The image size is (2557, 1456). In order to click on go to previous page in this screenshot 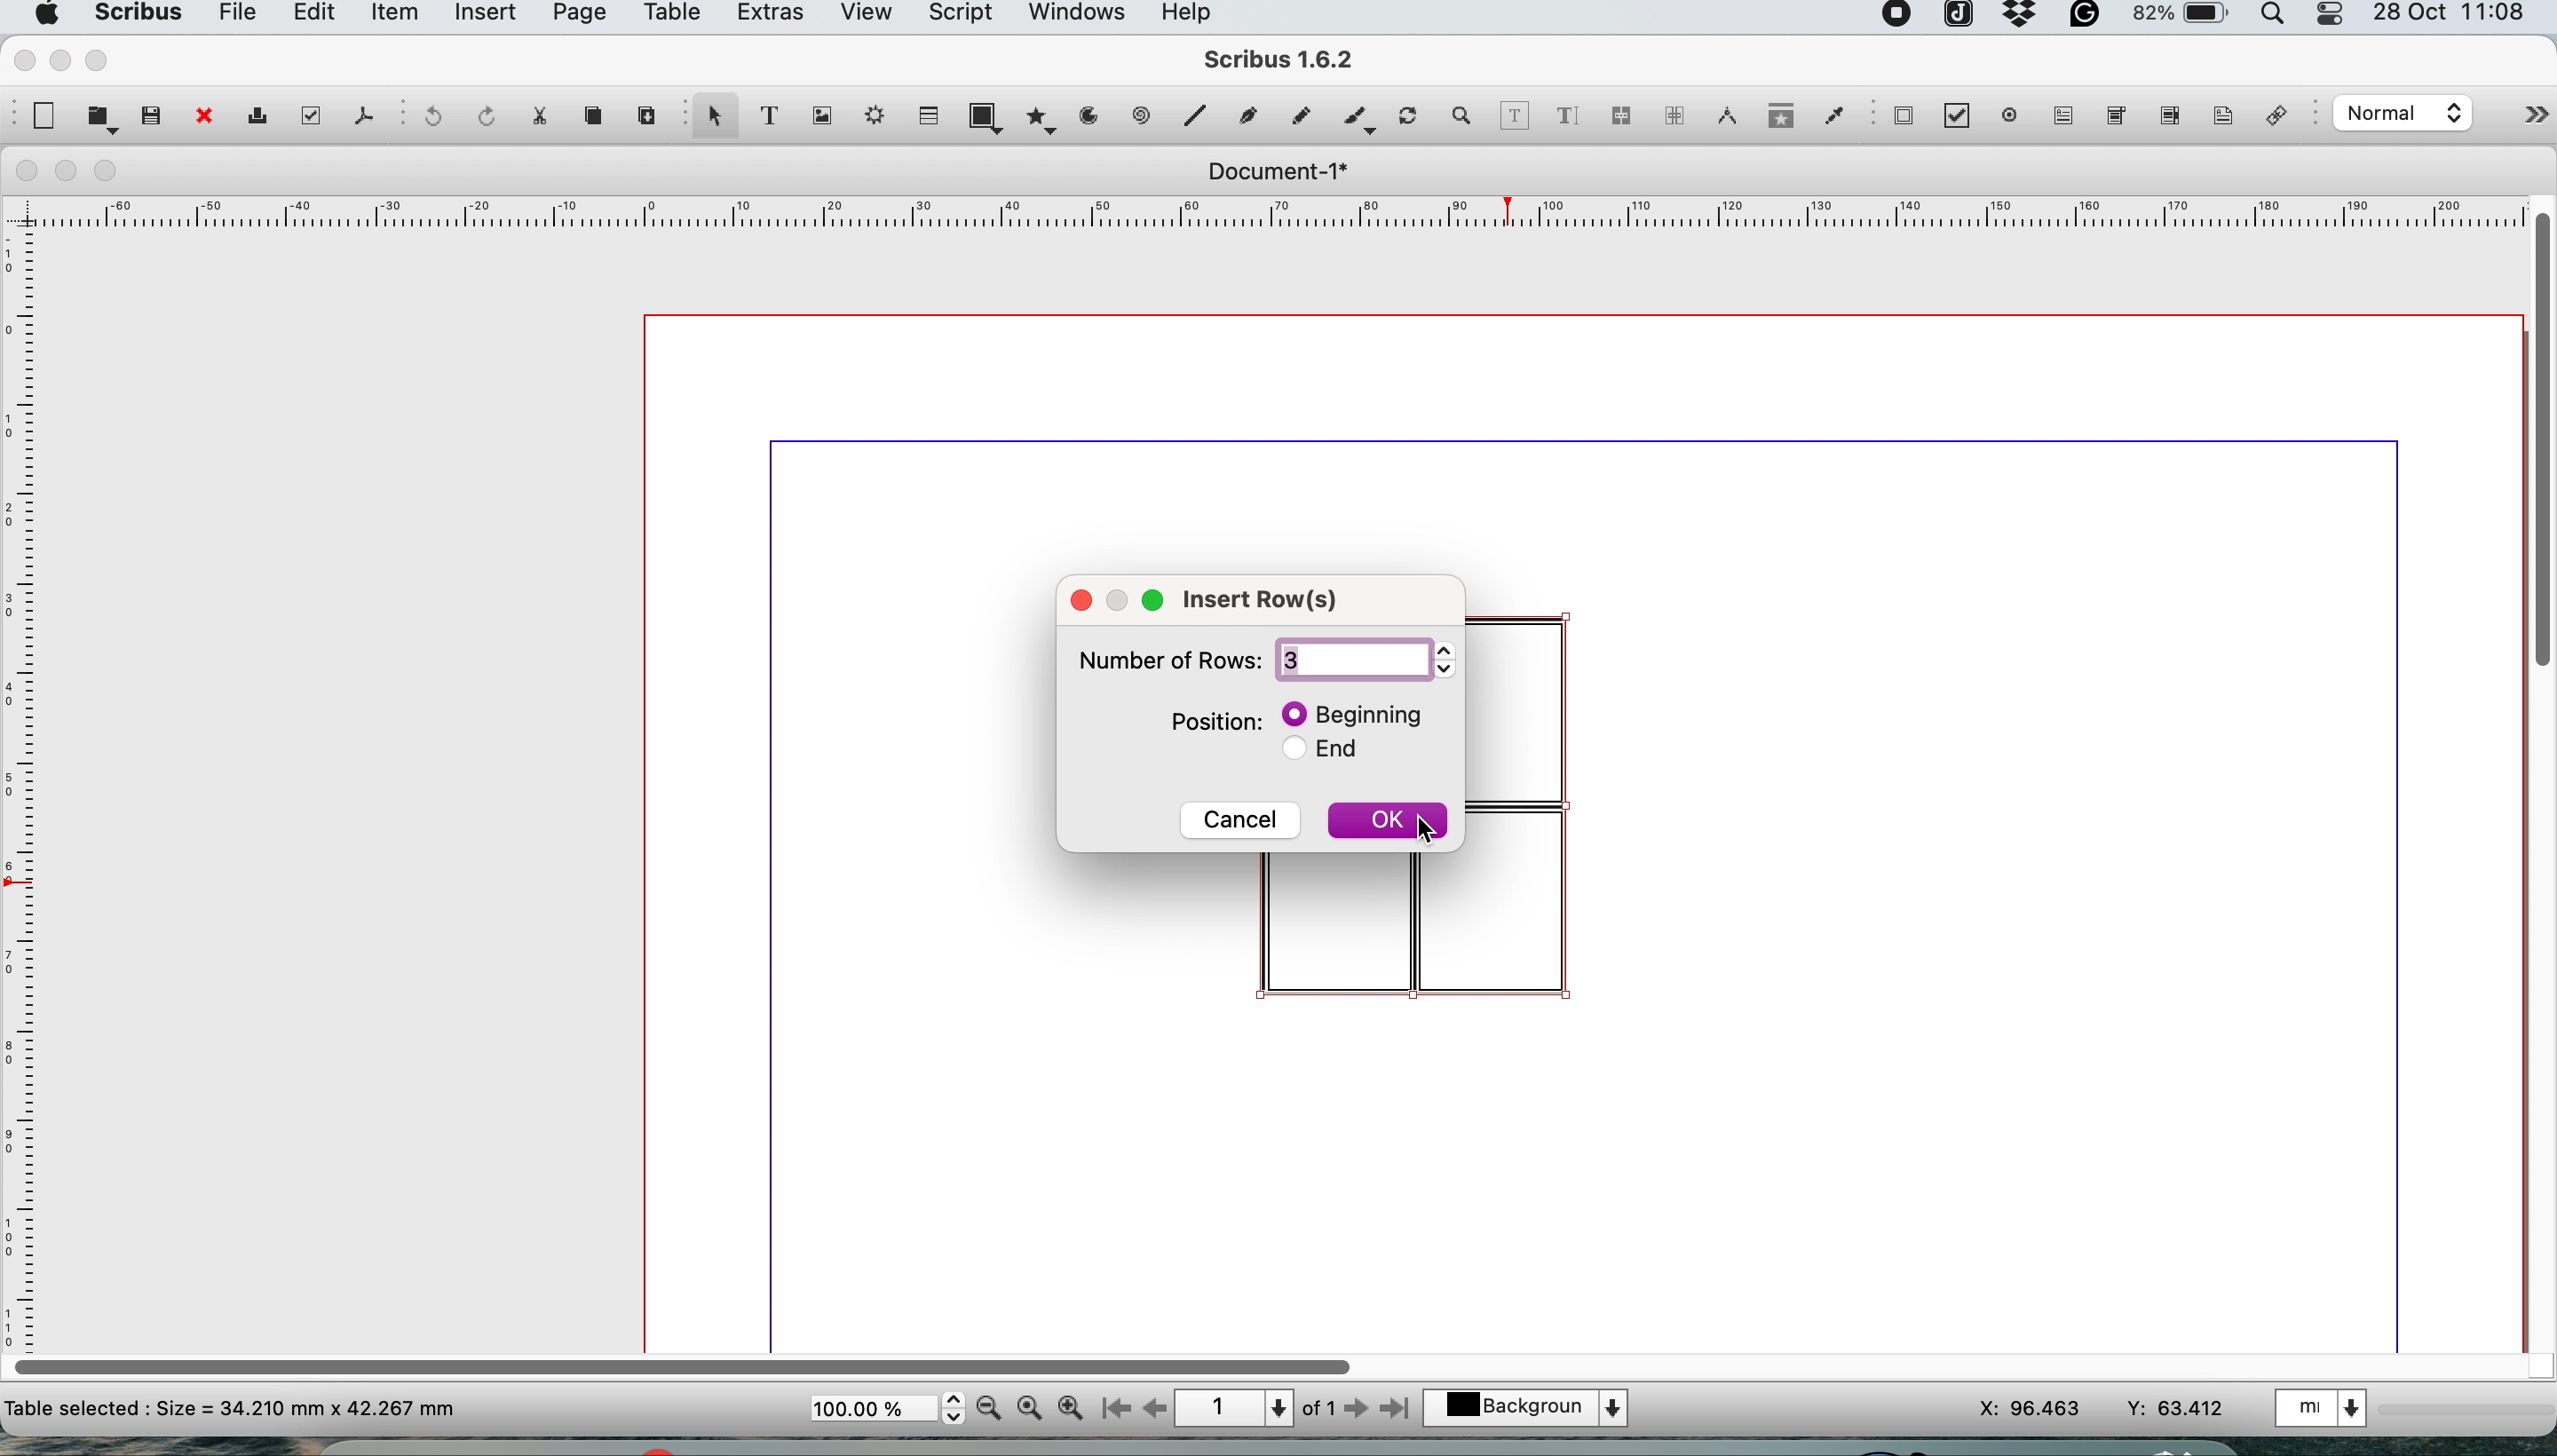, I will do `click(1153, 1410)`.